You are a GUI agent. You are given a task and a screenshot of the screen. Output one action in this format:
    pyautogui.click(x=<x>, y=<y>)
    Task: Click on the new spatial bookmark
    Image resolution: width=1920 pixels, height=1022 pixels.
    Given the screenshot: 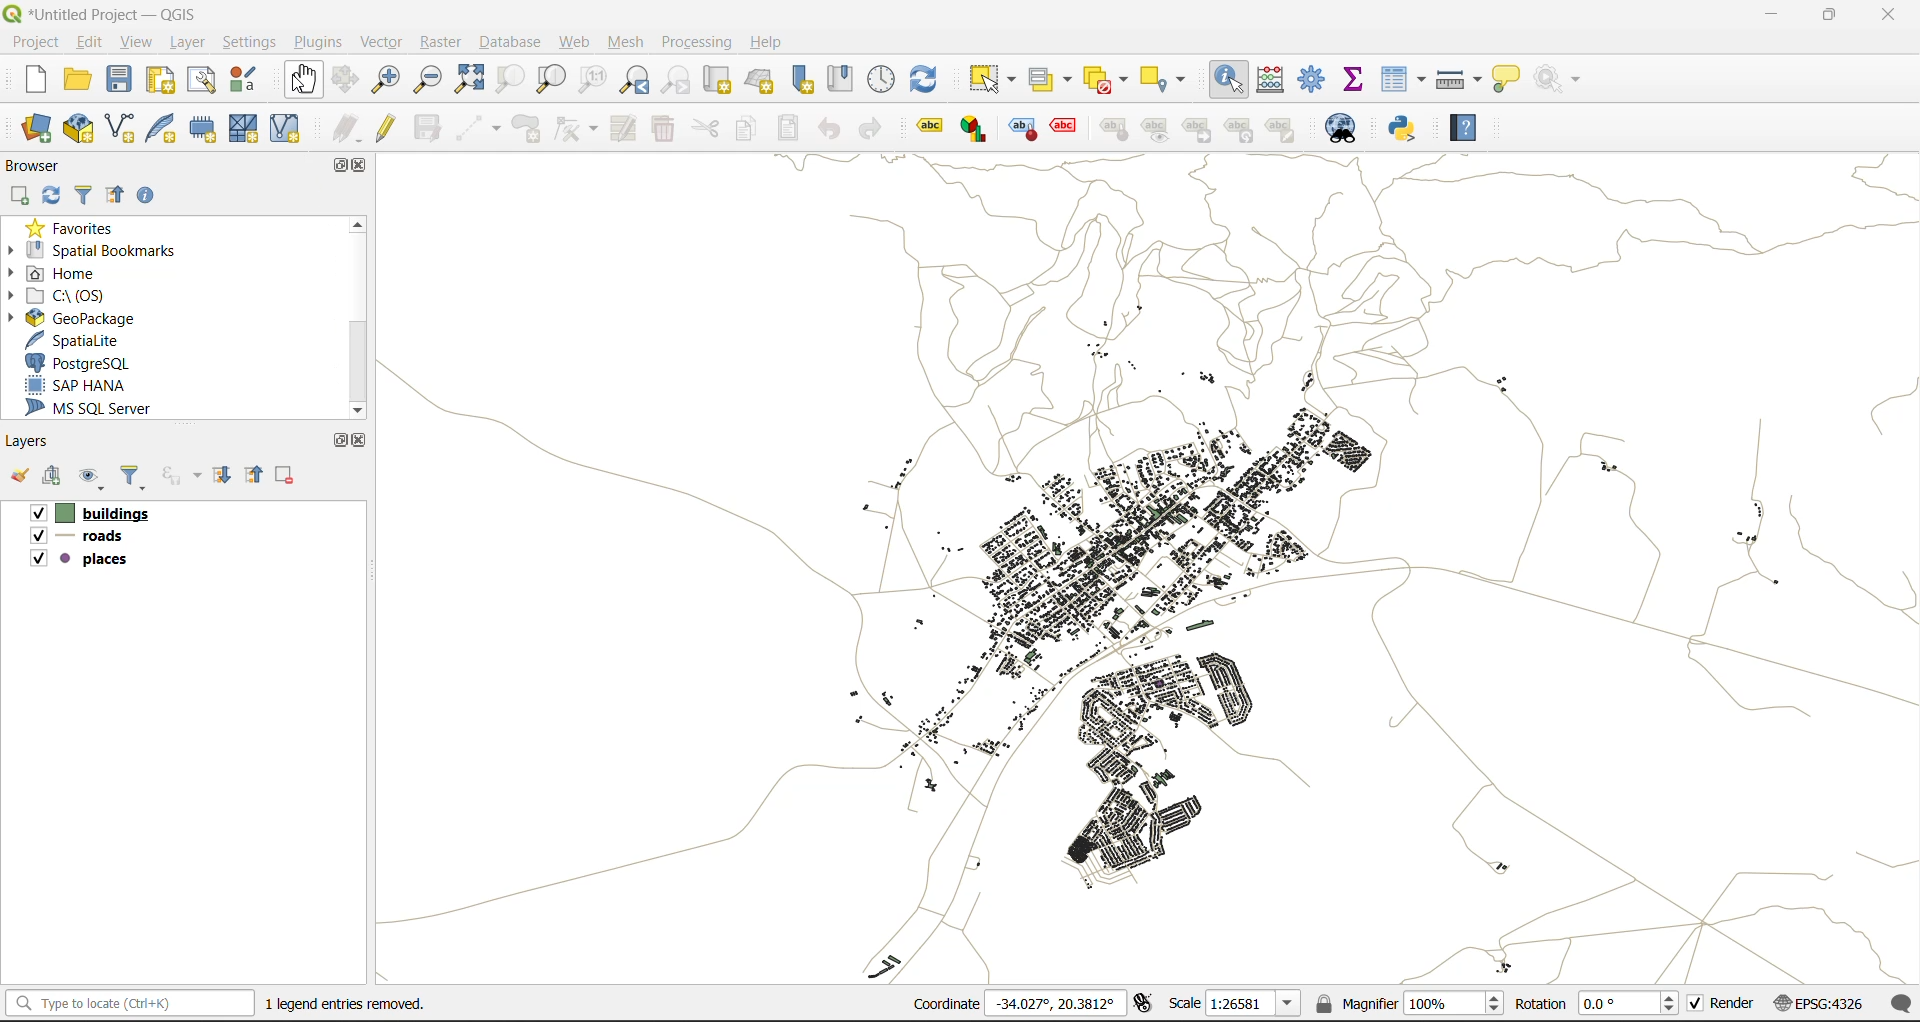 What is the action you would take?
    pyautogui.click(x=802, y=82)
    